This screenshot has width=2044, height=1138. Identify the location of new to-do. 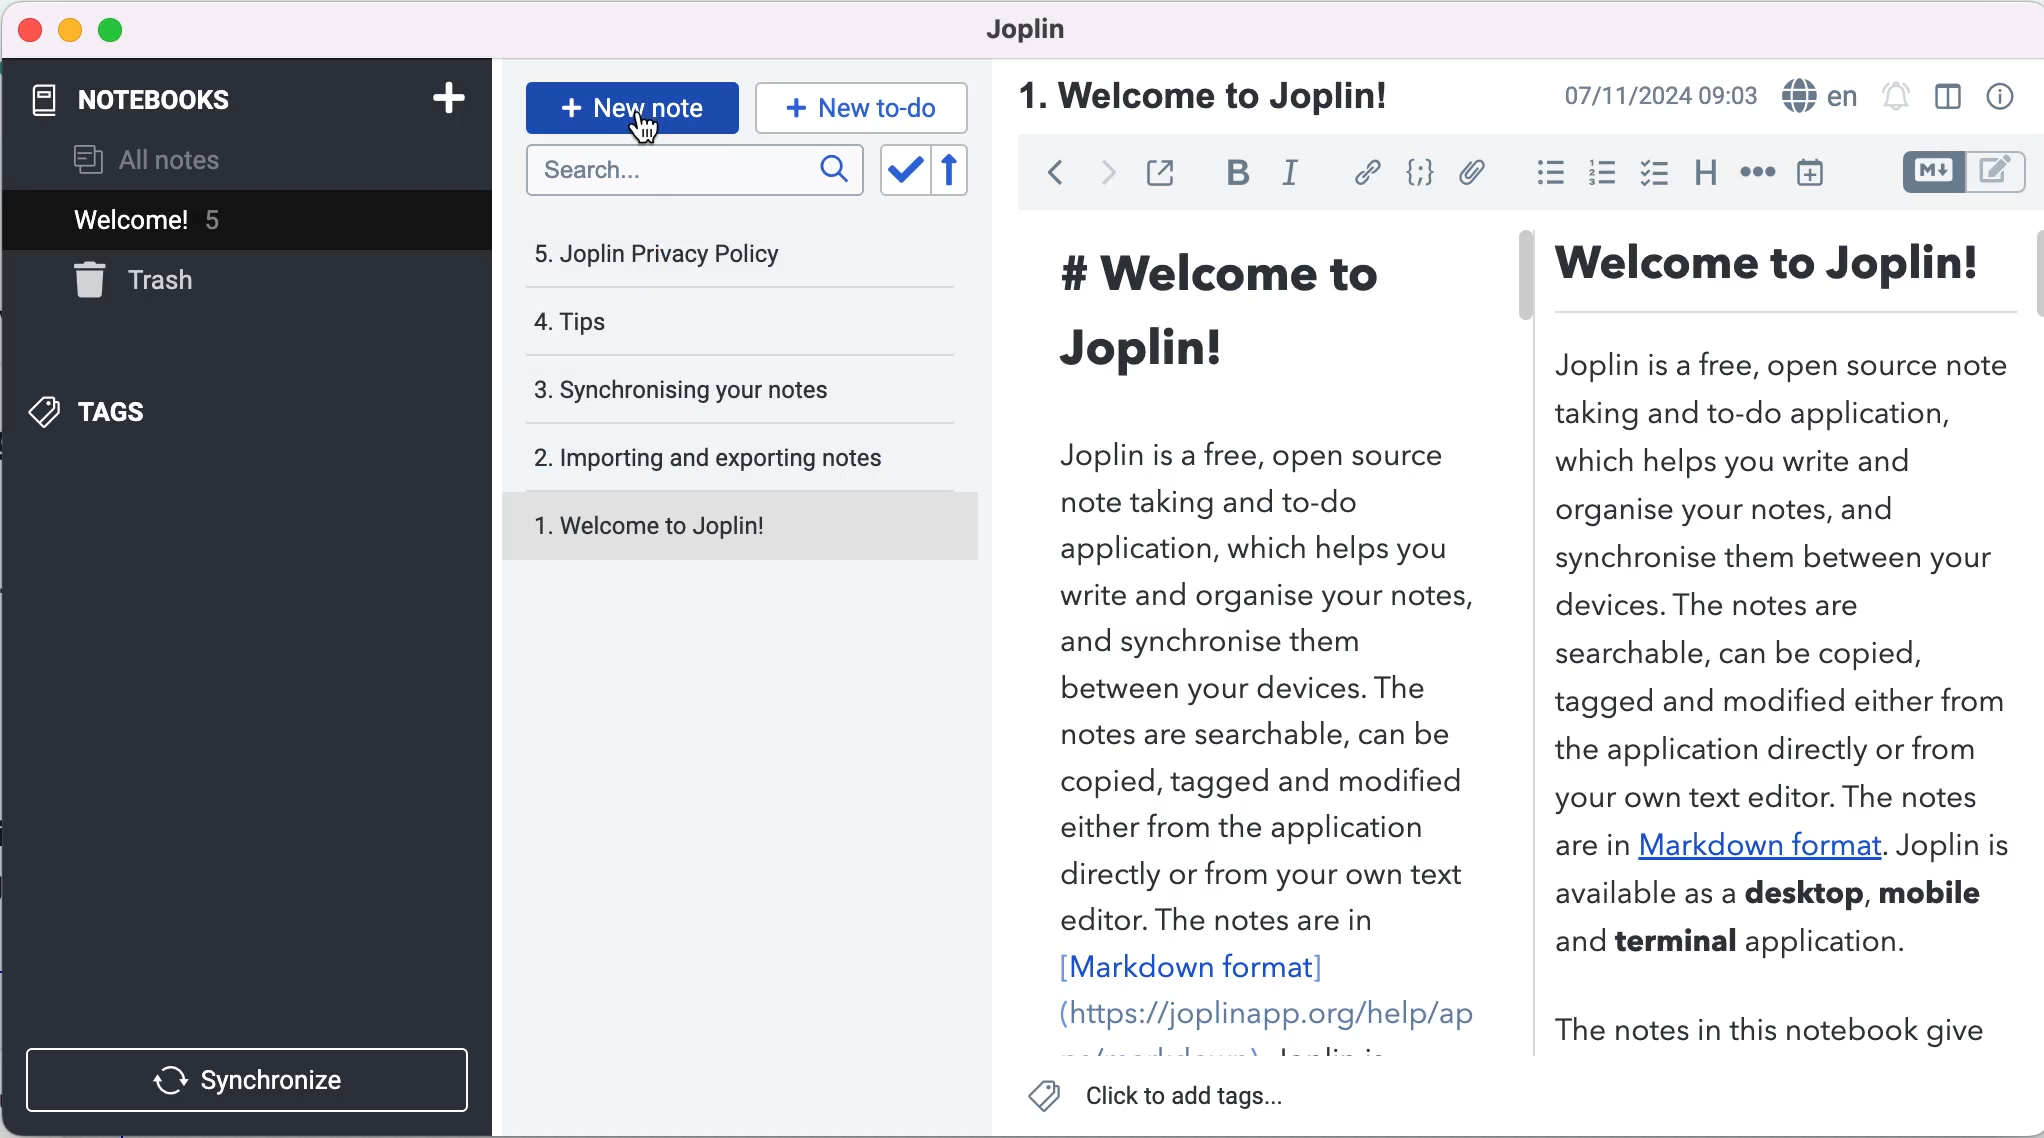
(866, 103).